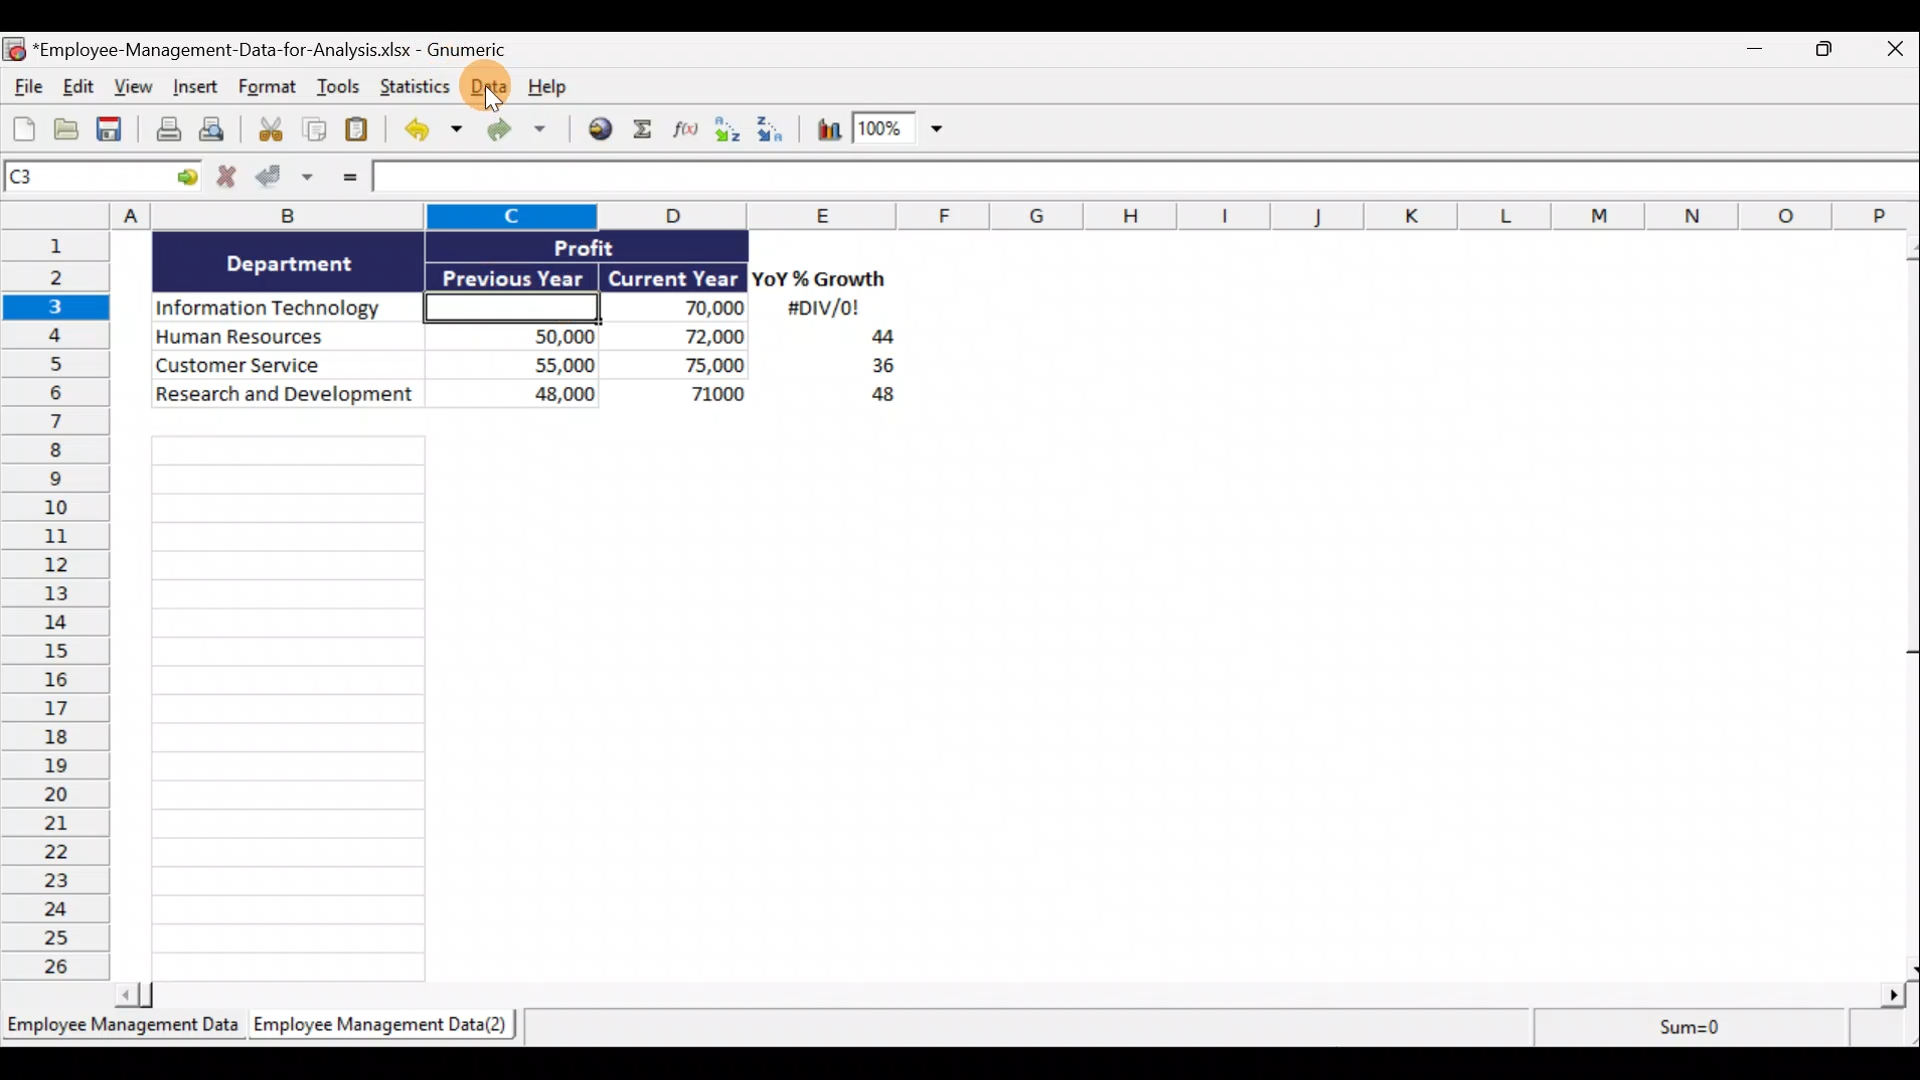  What do you see at coordinates (523, 335) in the screenshot?
I see `50,000` at bounding box center [523, 335].